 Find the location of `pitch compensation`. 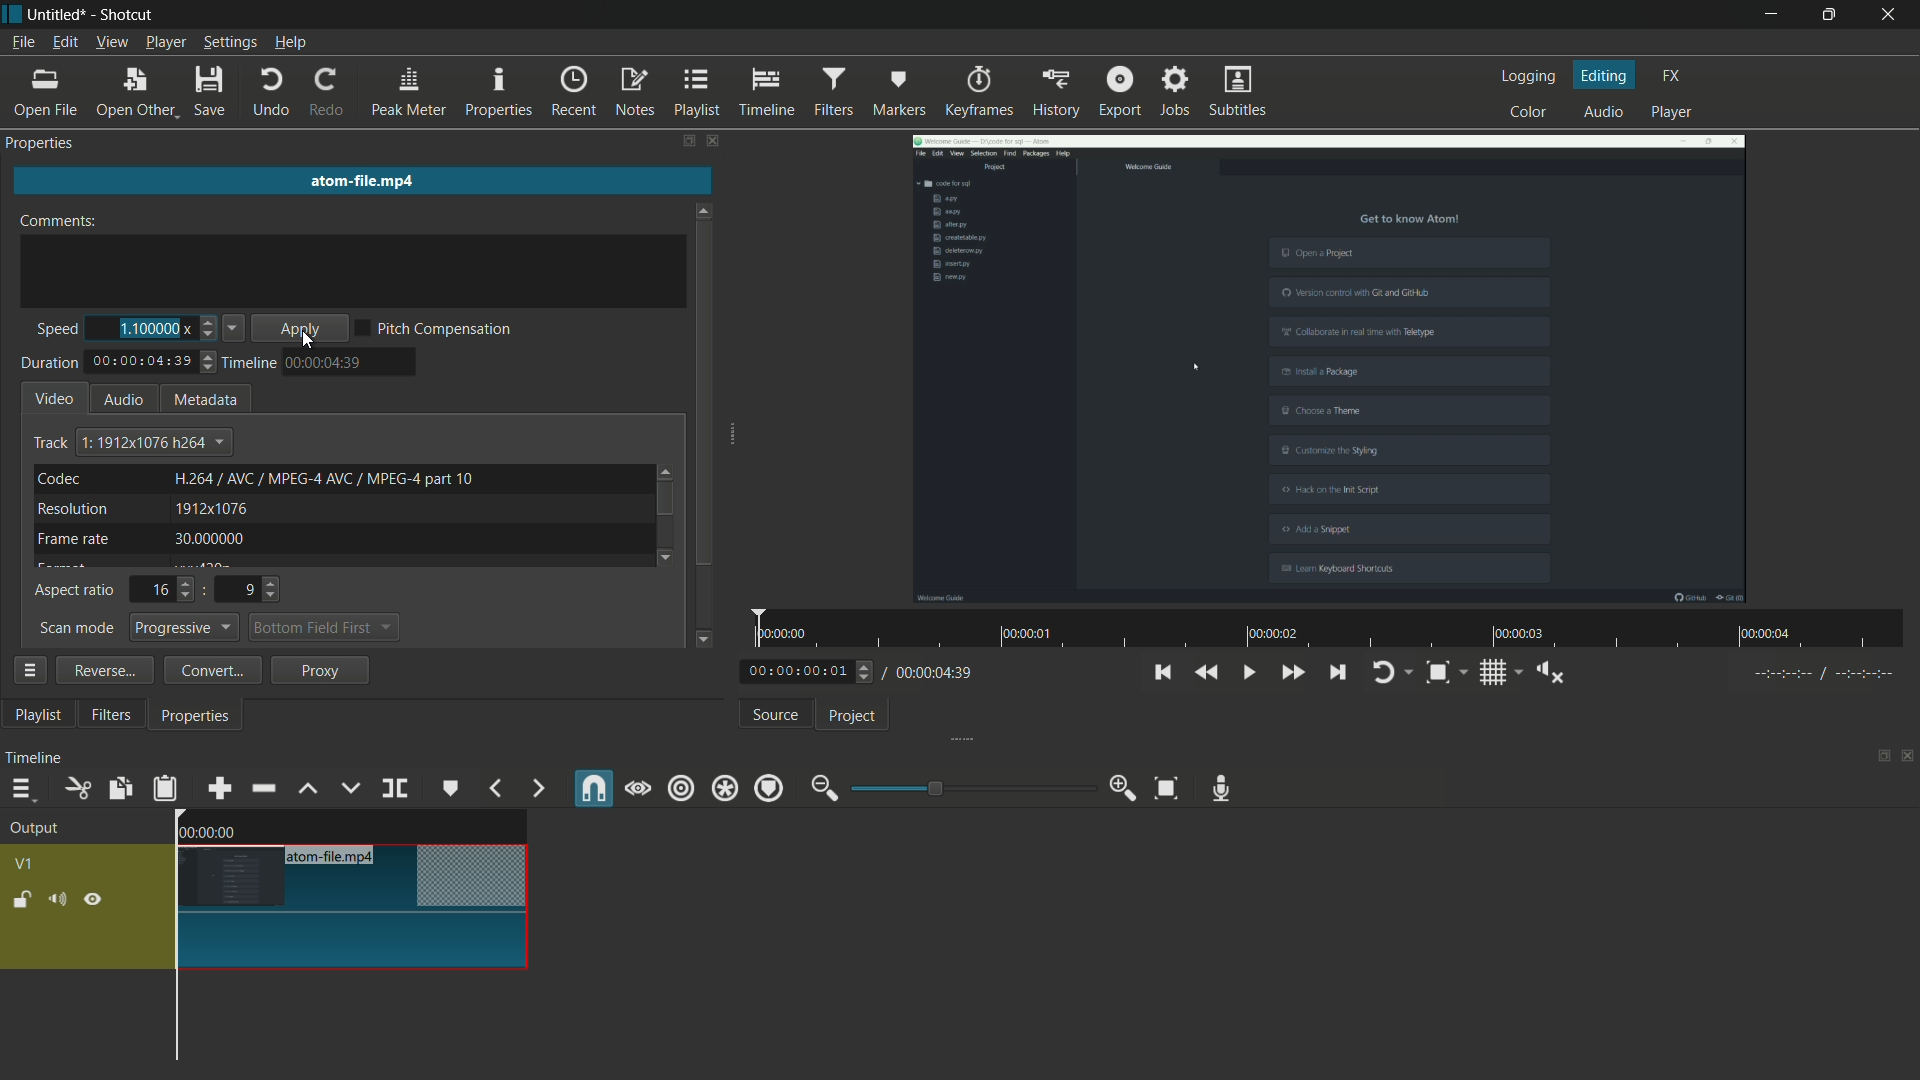

pitch compensation is located at coordinates (445, 331).